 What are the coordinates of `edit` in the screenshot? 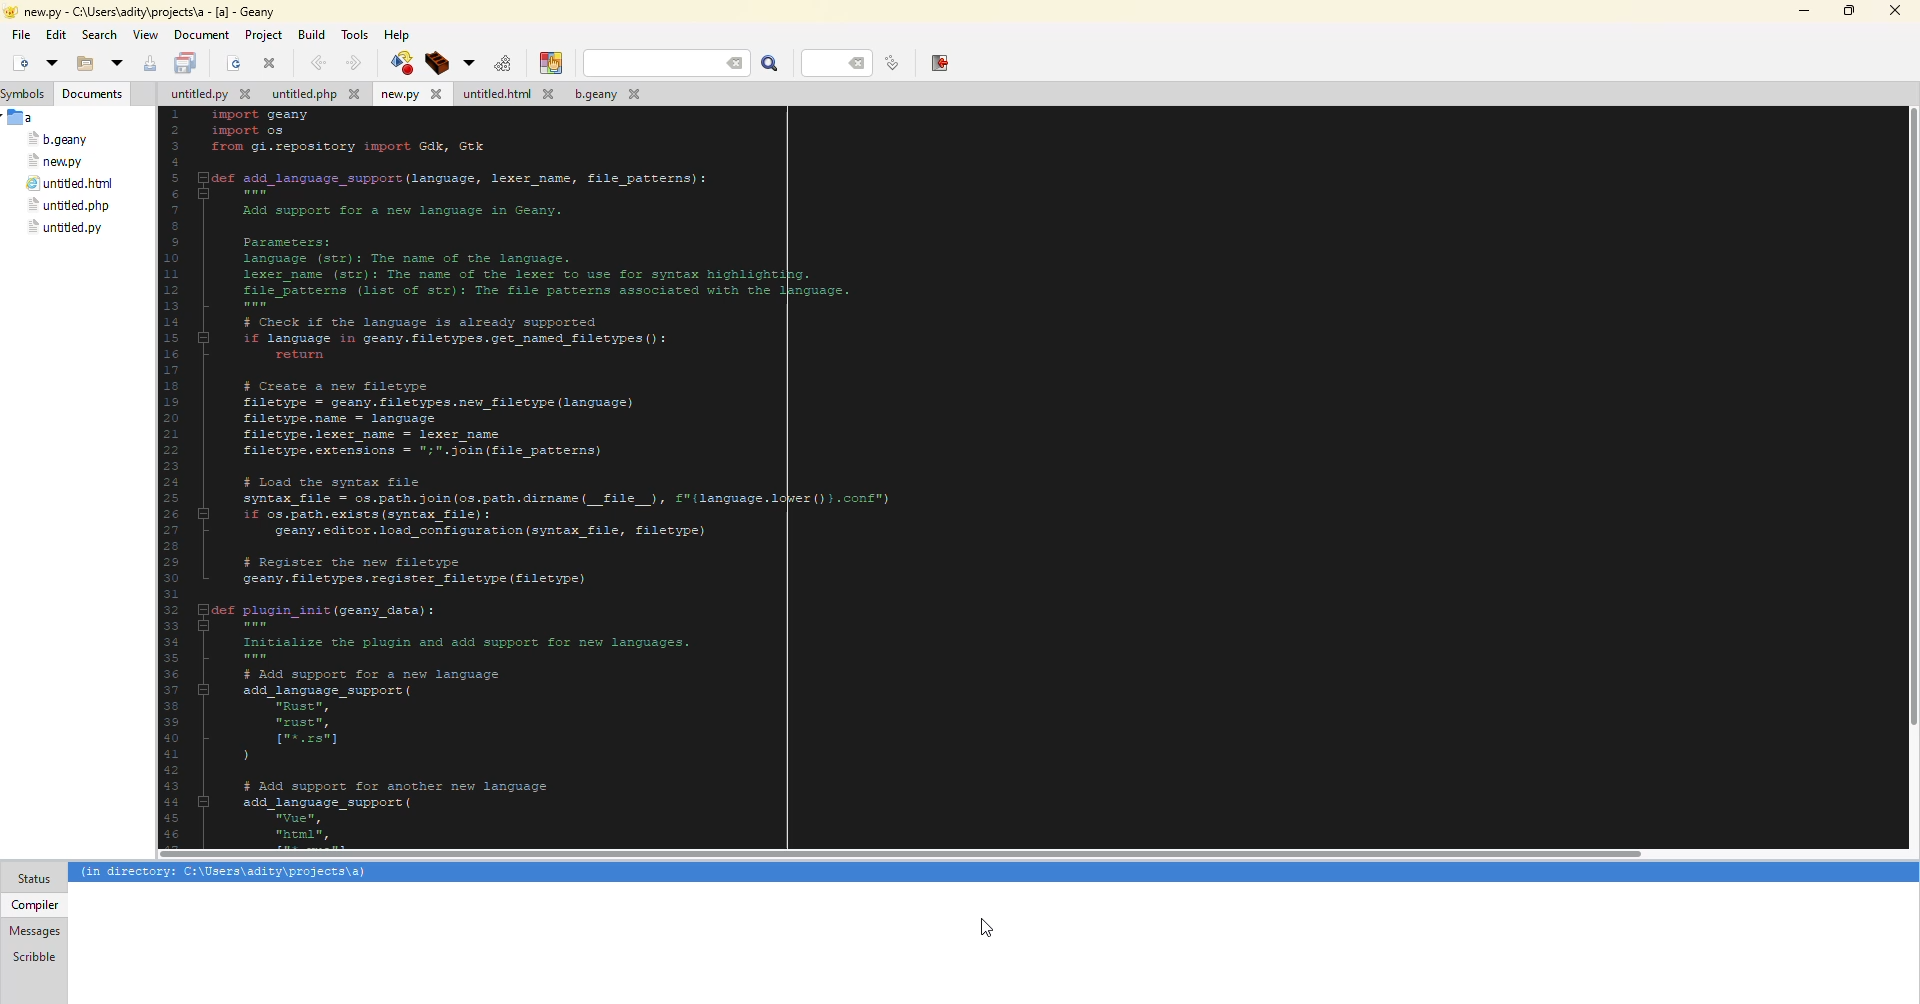 It's located at (55, 35).